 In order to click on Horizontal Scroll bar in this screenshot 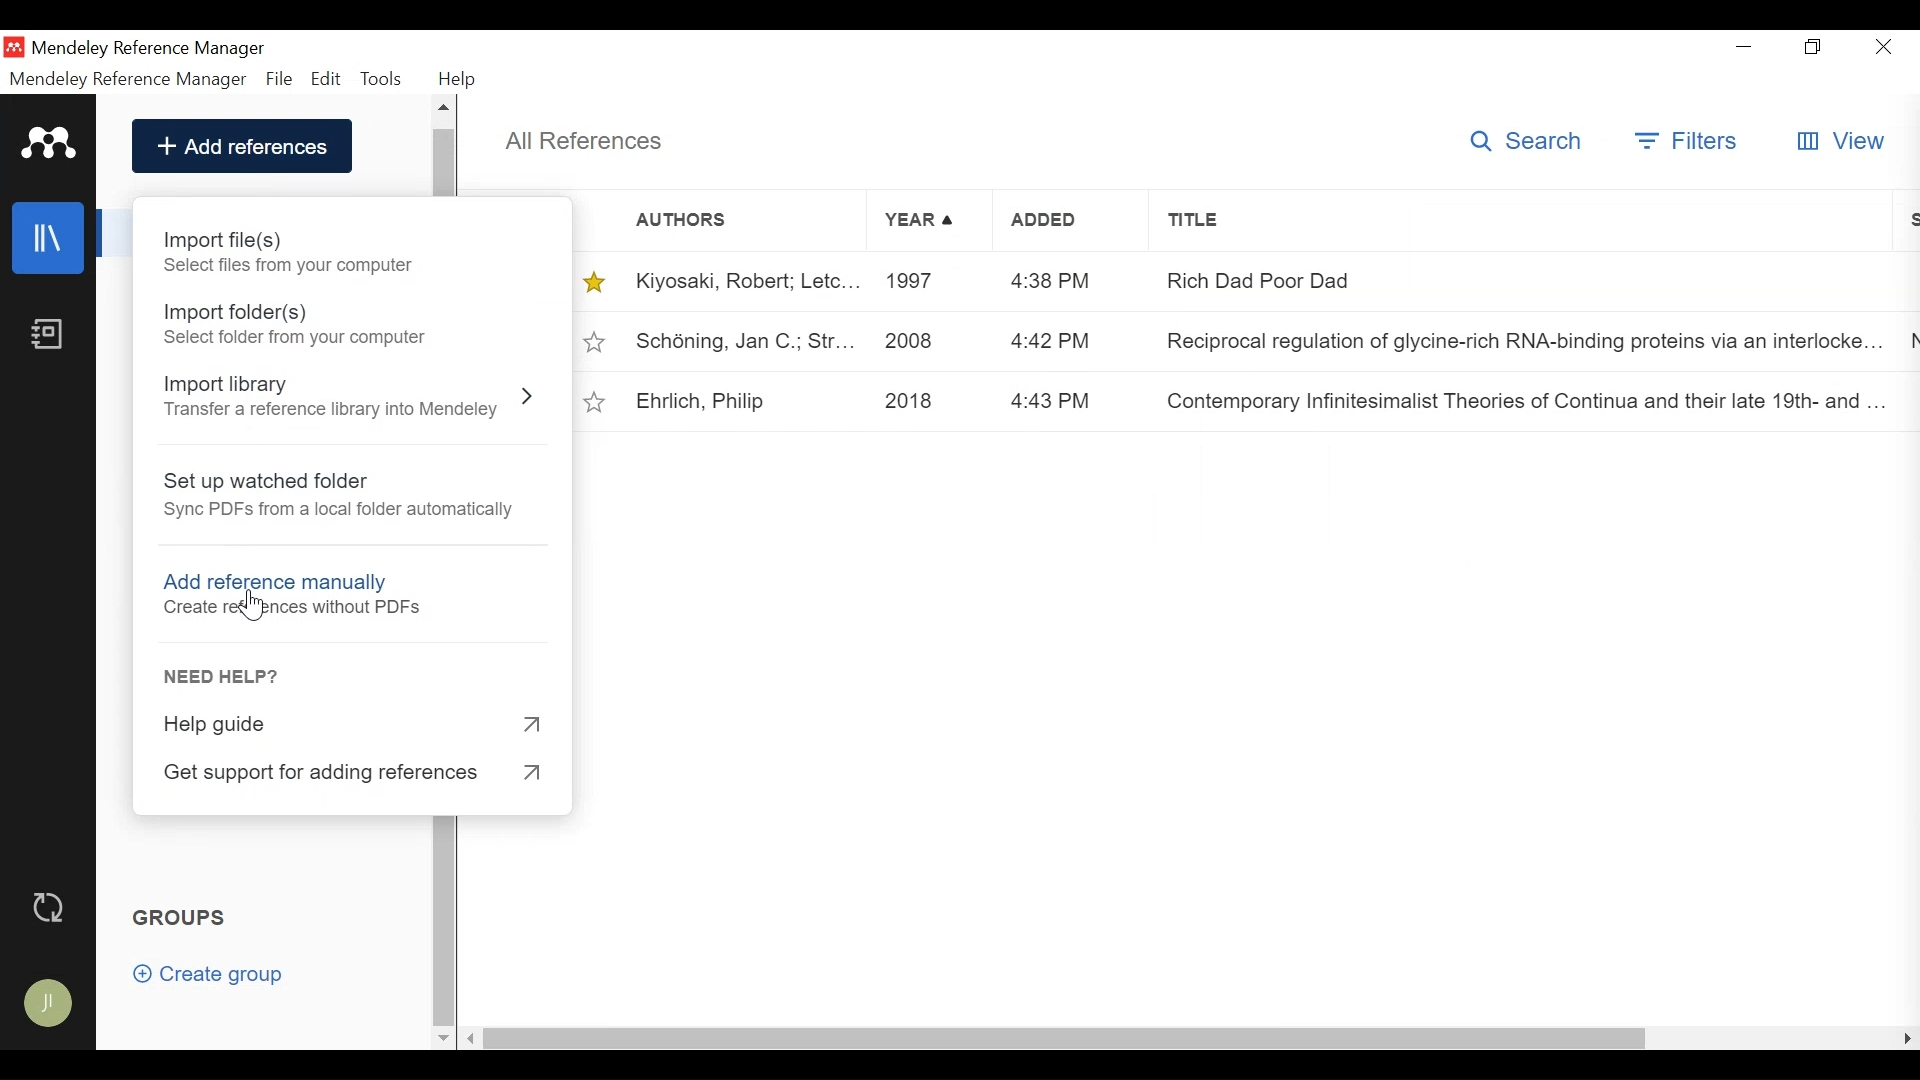, I will do `click(1065, 1039)`.